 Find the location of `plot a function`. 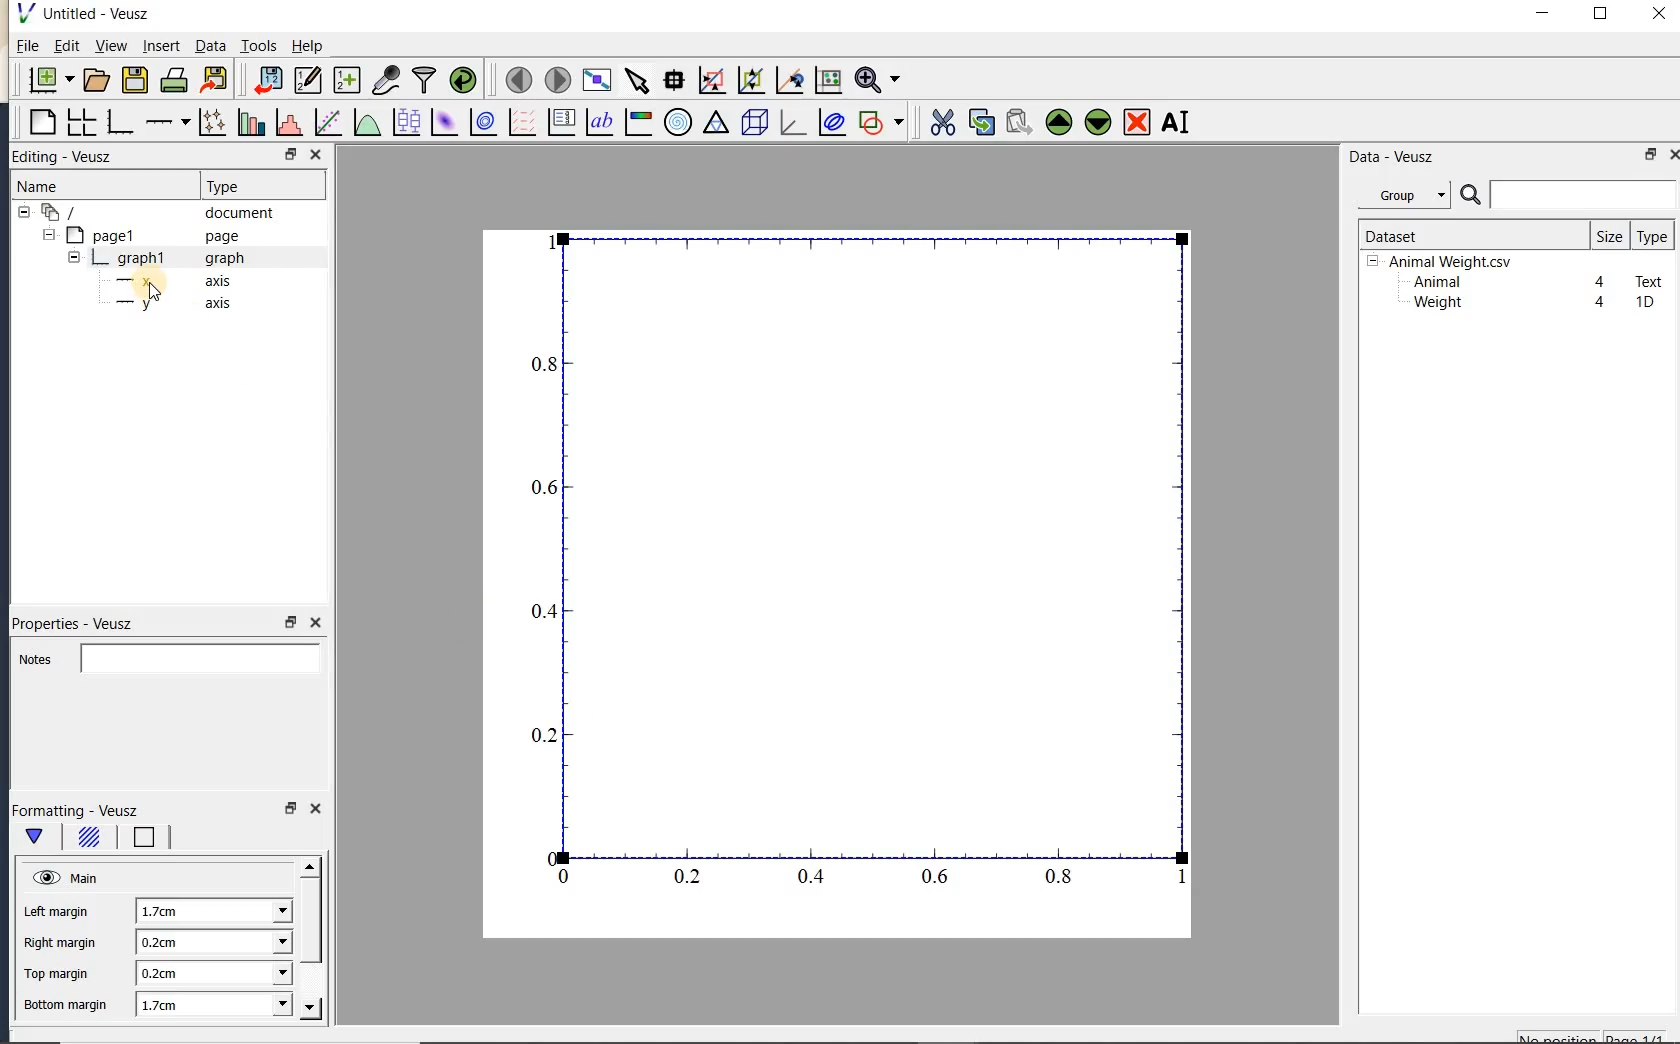

plot a function is located at coordinates (366, 125).